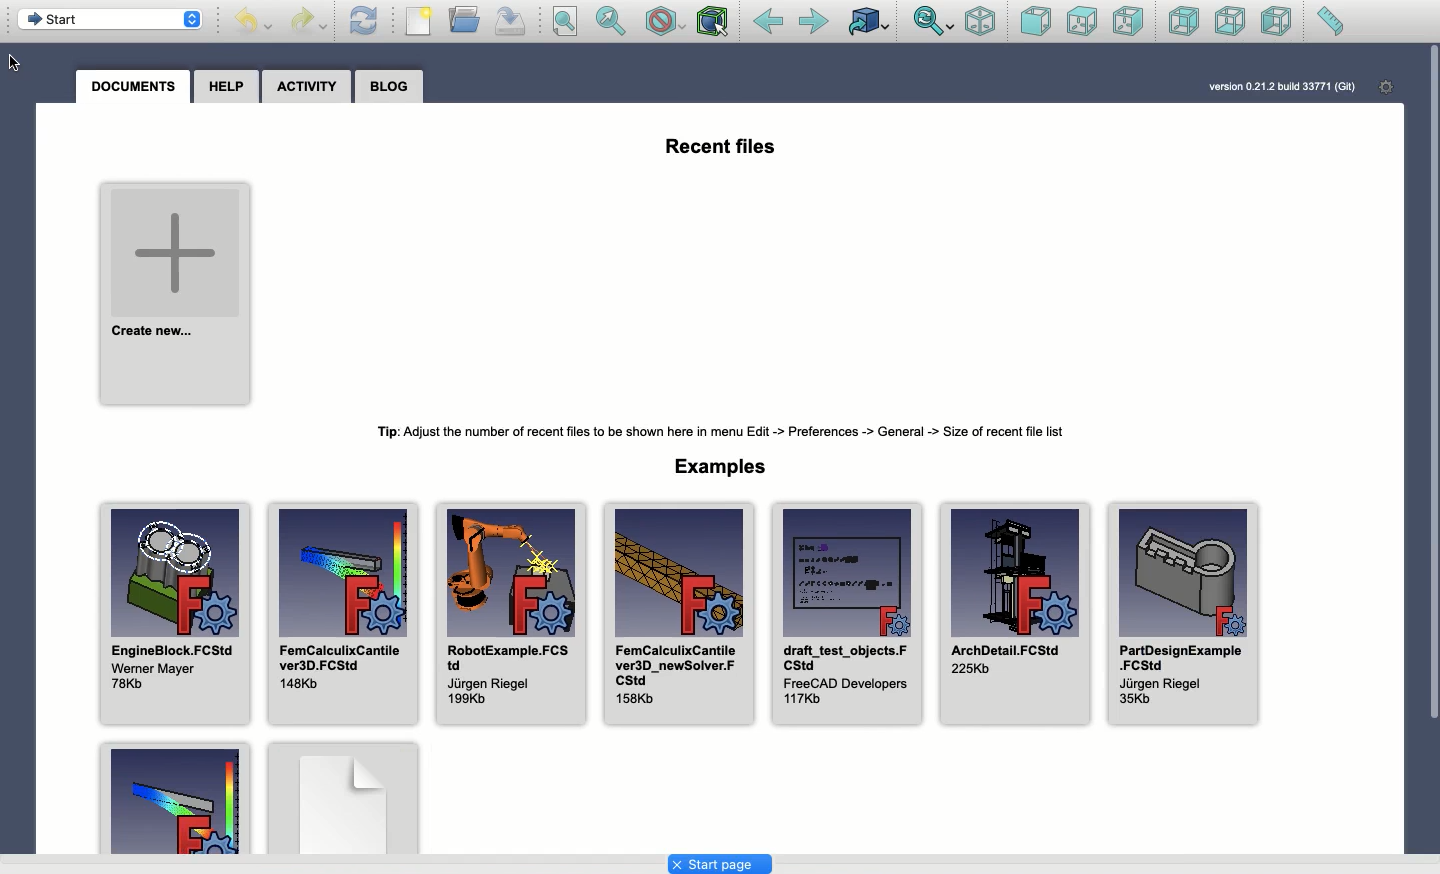 This screenshot has height=874, width=1440. Describe the element at coordinates (933, 21) in the screenshot. I see `Sync view` at that location.